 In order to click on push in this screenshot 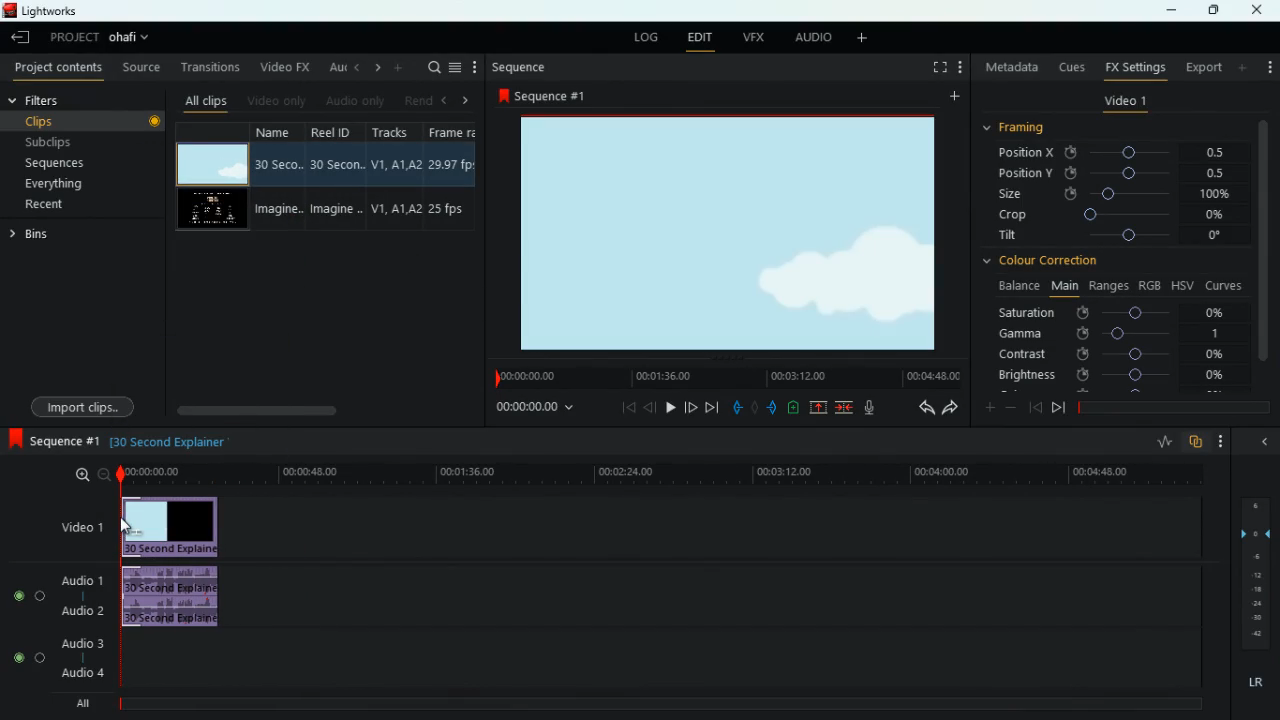, I will do `click(772, 408)`.